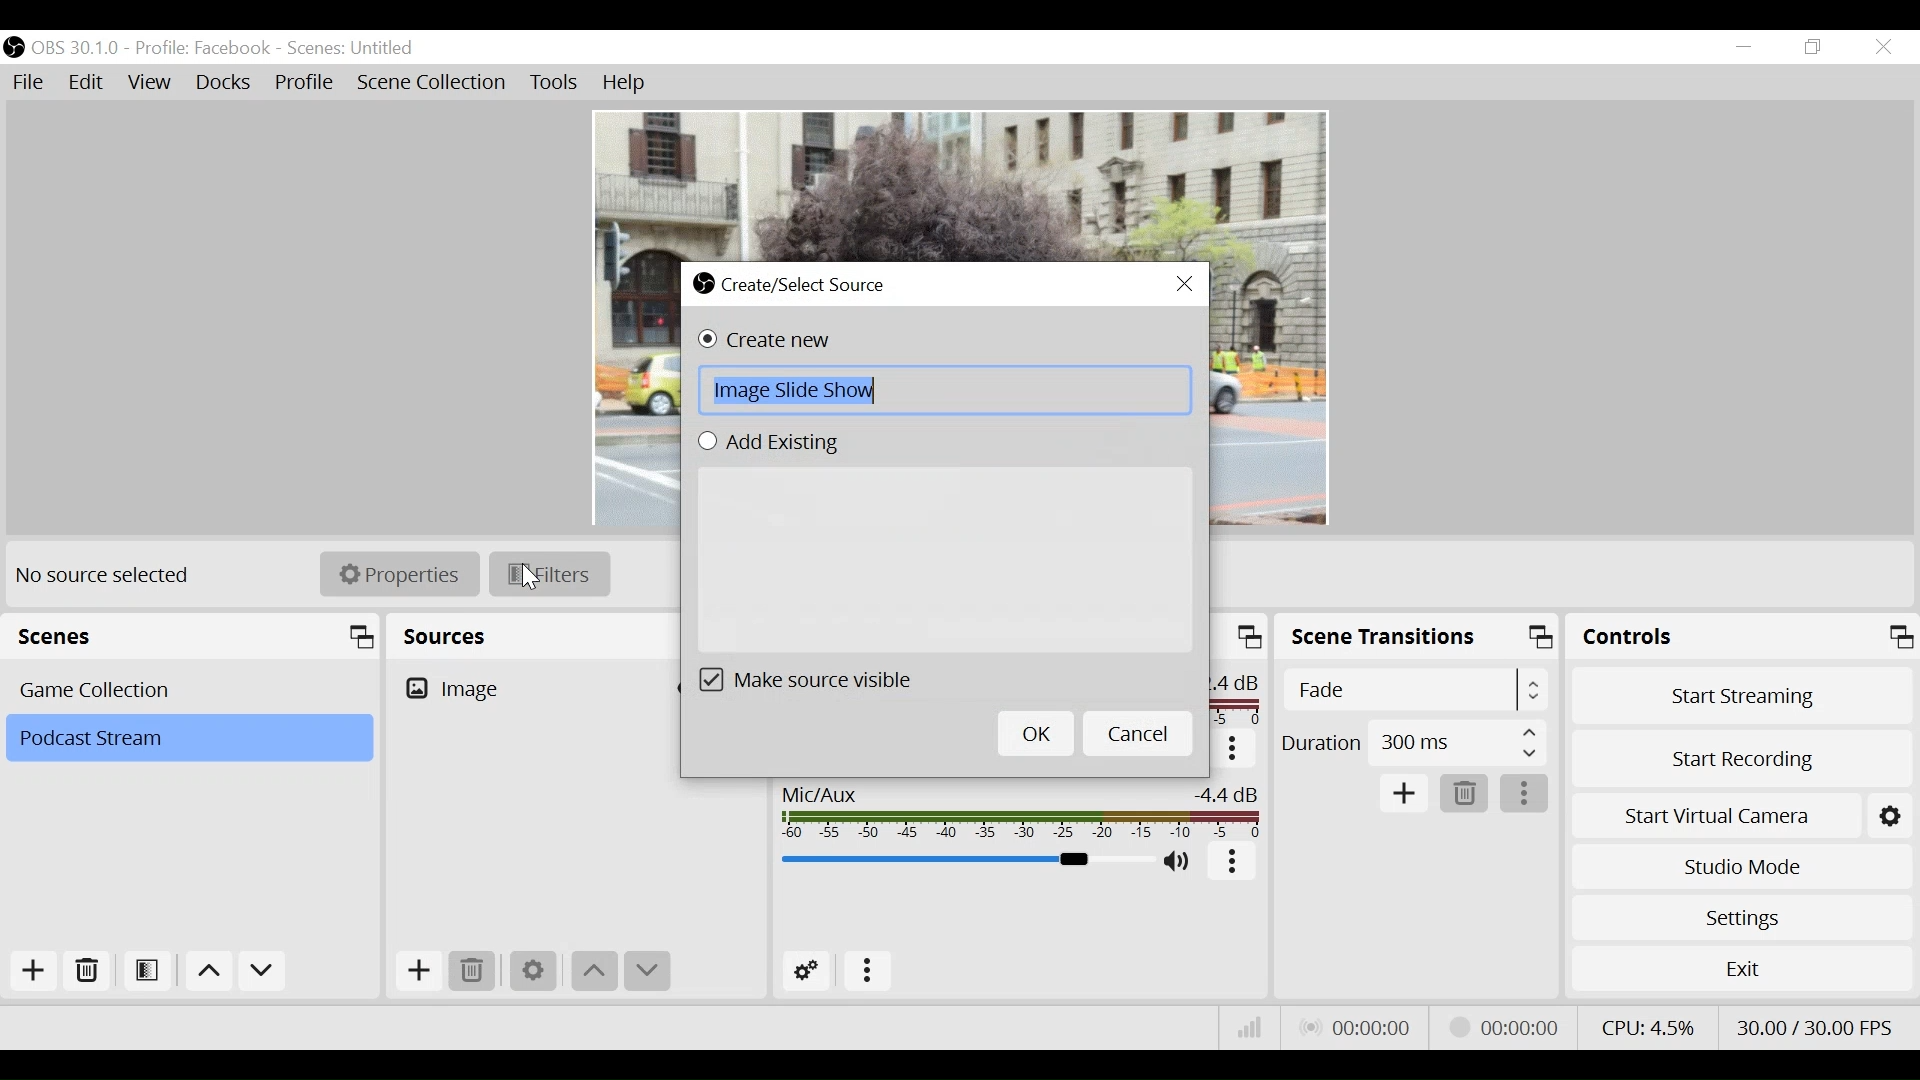 The image size is (1920, 1080). Describe the element at coordinates (1882, 48) in the screenshot. I see `Close` at that location.